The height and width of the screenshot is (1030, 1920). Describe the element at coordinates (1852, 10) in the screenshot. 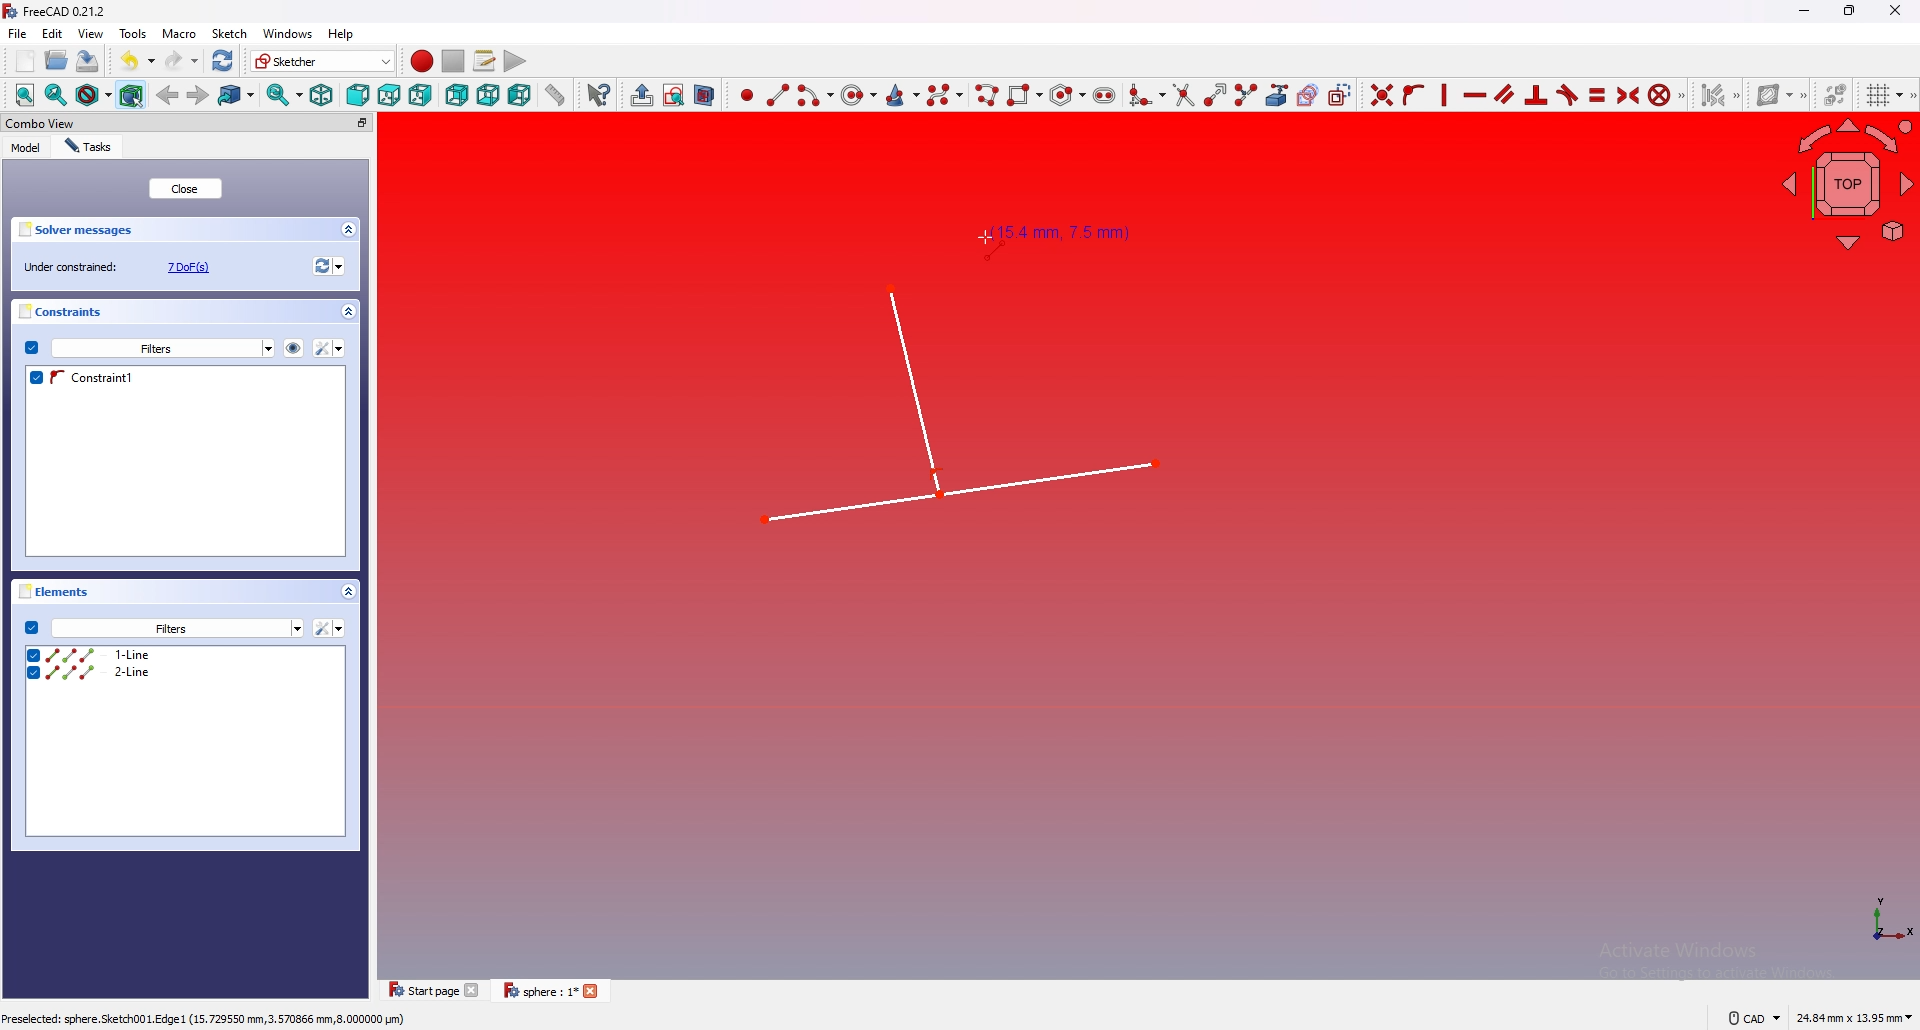

I see `Restore down` at that location.